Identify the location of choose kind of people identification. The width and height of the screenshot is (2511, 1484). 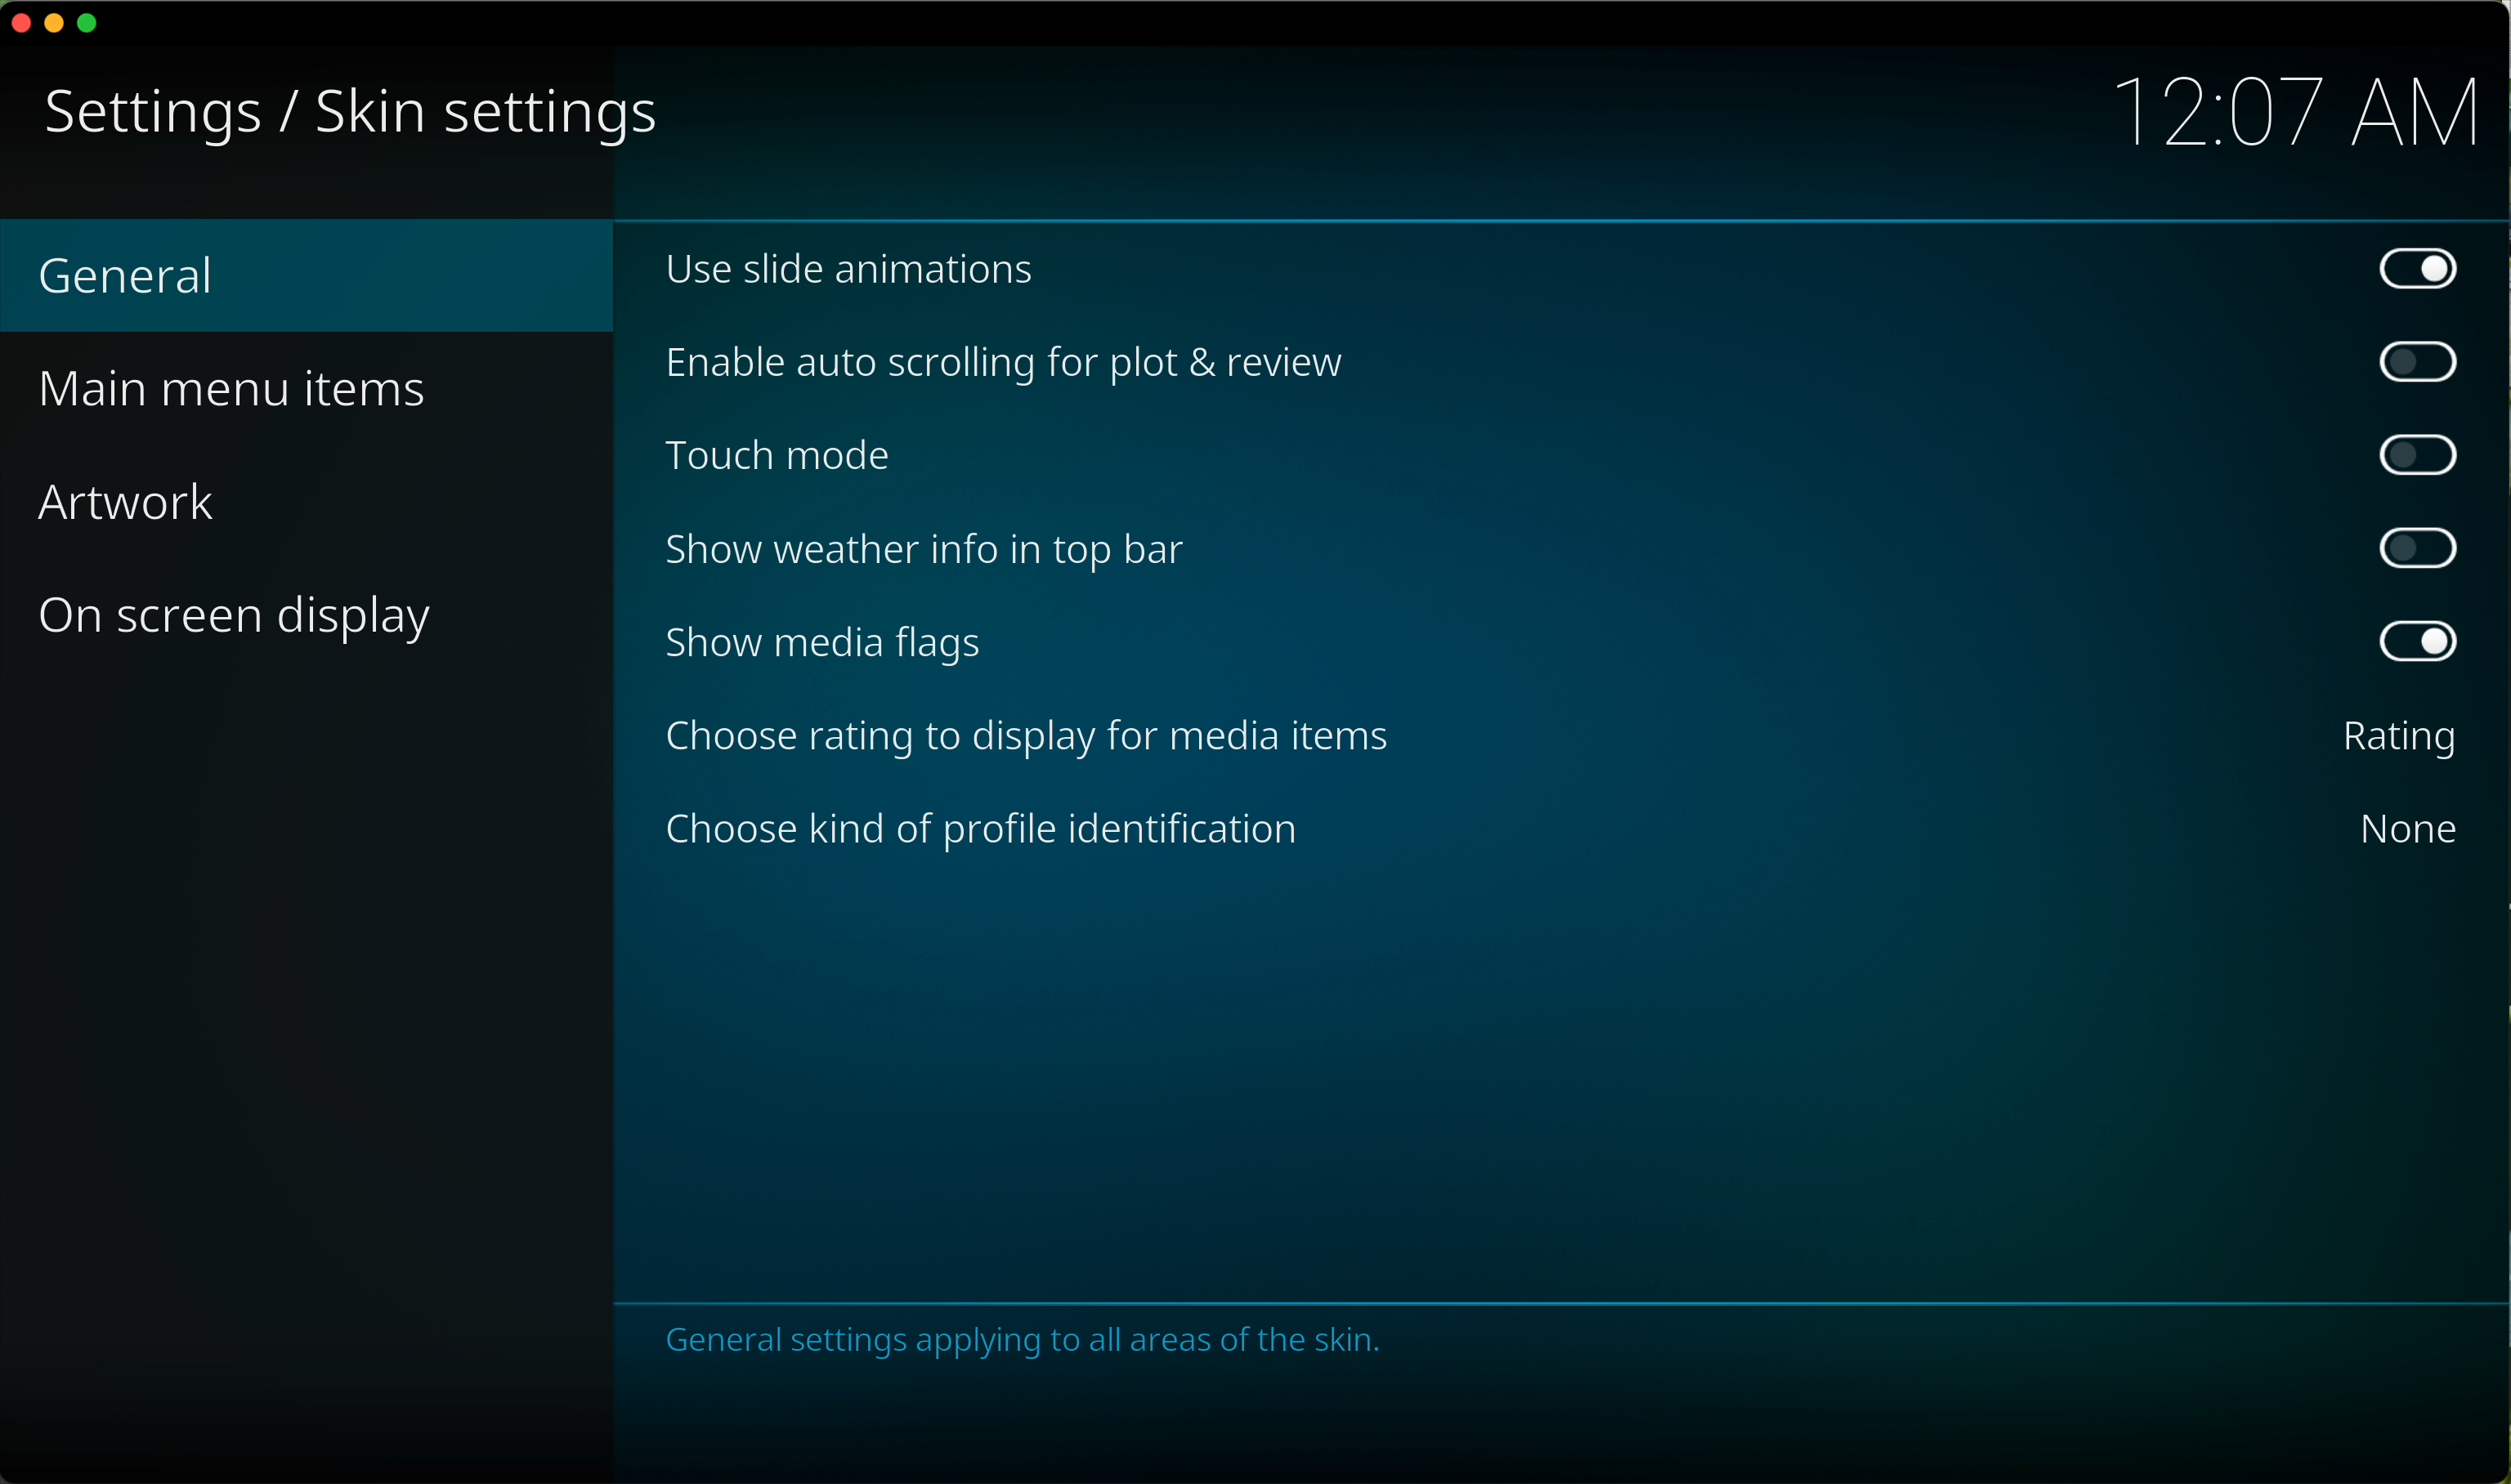
(1563, 834).